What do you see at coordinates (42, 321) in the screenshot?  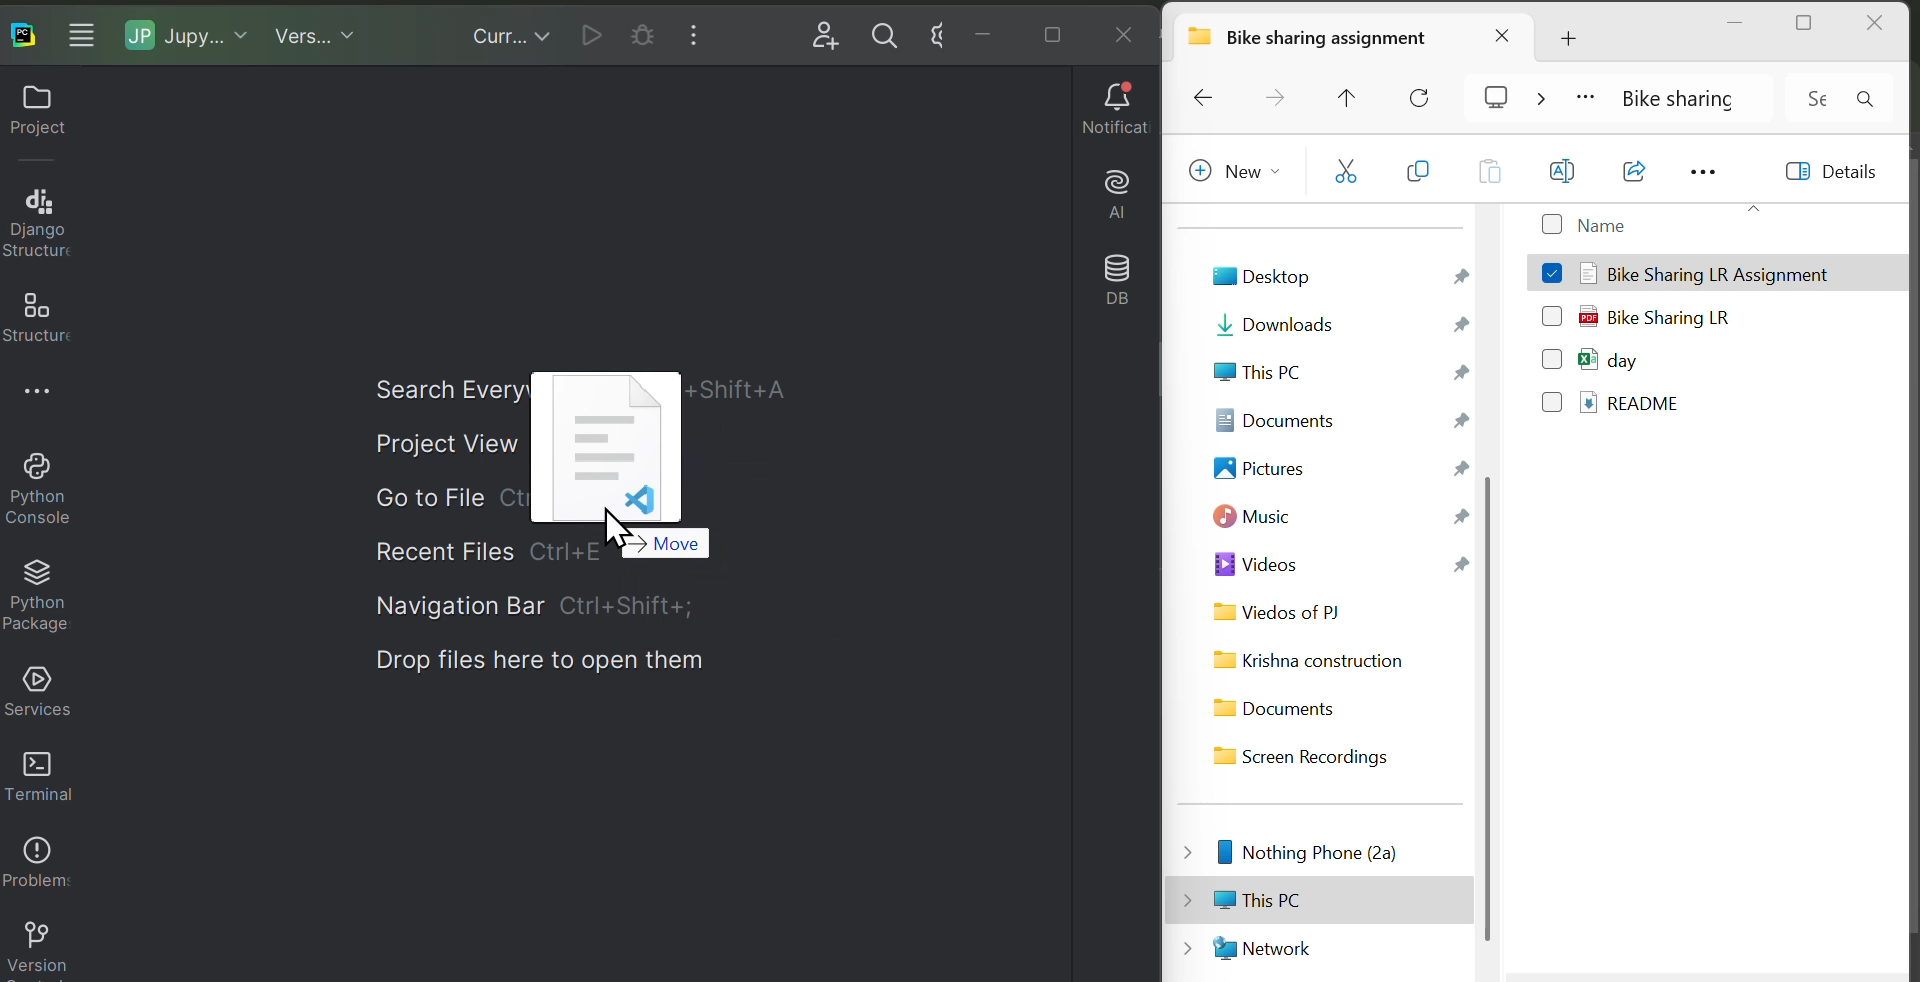 I see `Structure` at bounding box center [42, 321].